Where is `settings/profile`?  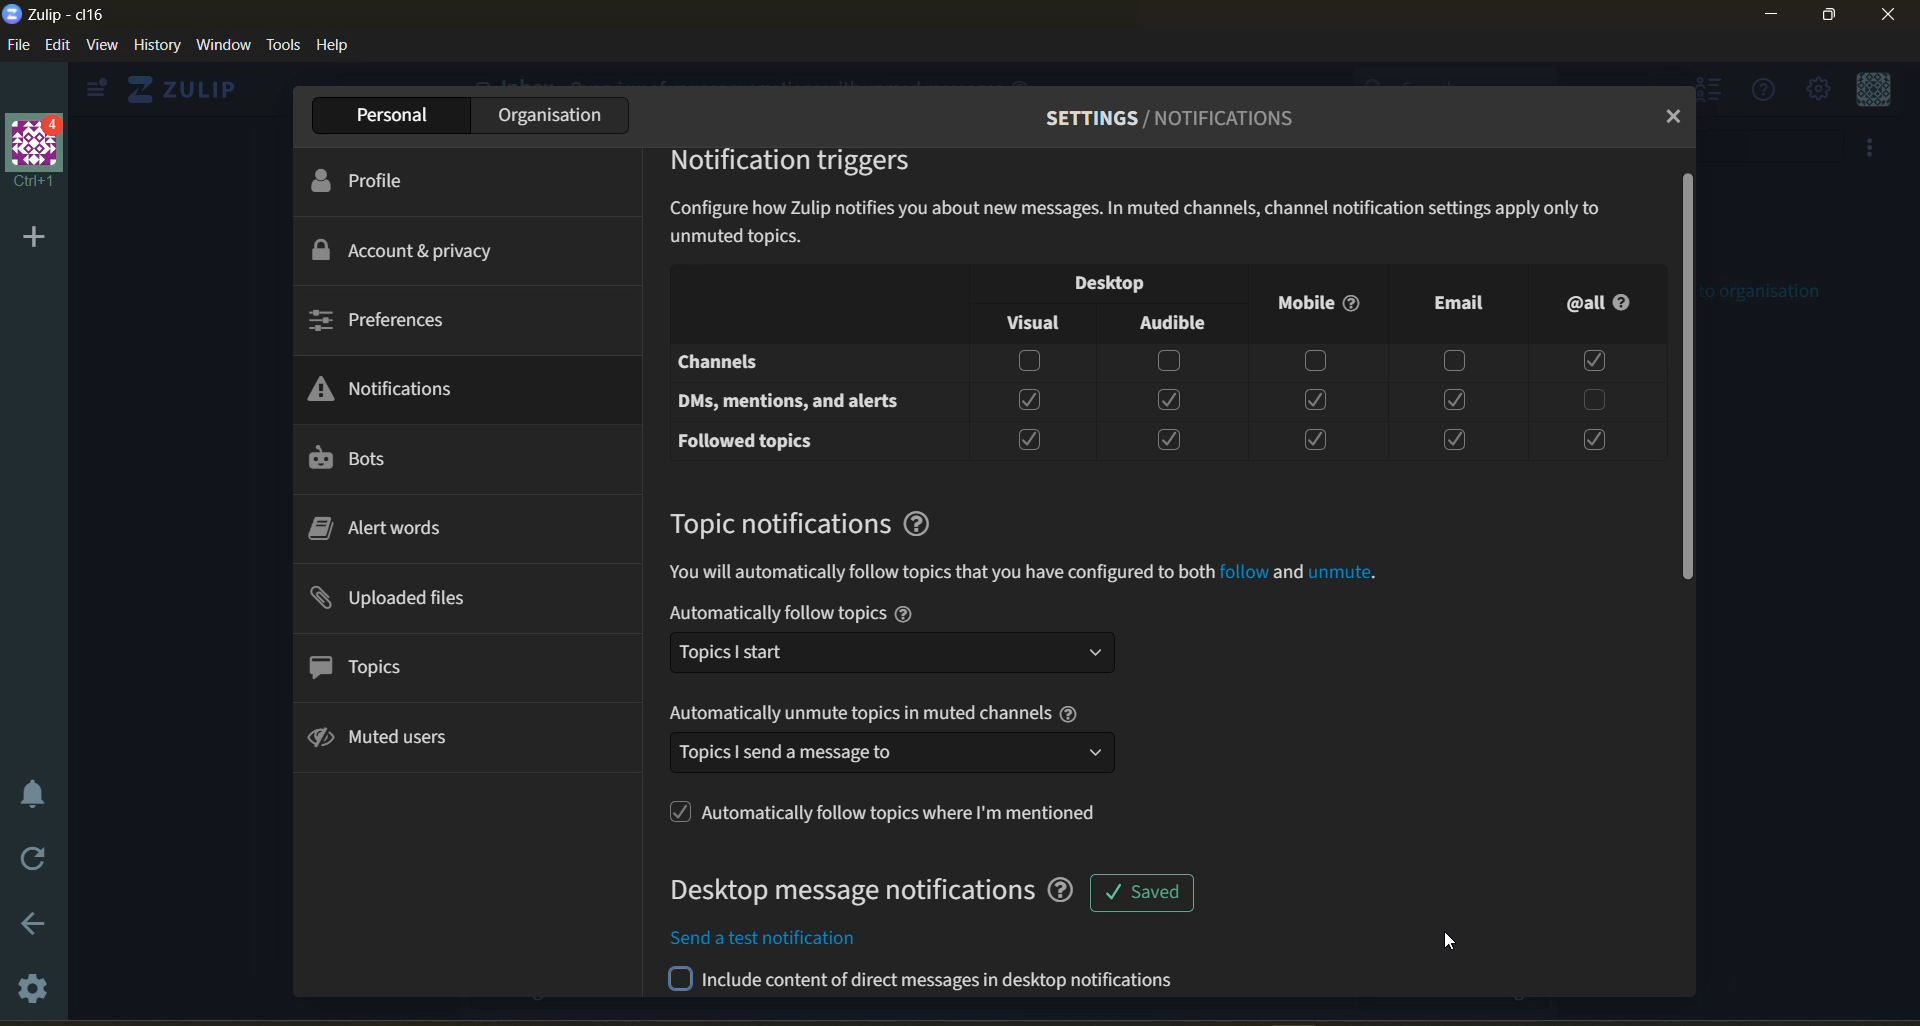
settings/profile is located at coordinates (1152, 117).